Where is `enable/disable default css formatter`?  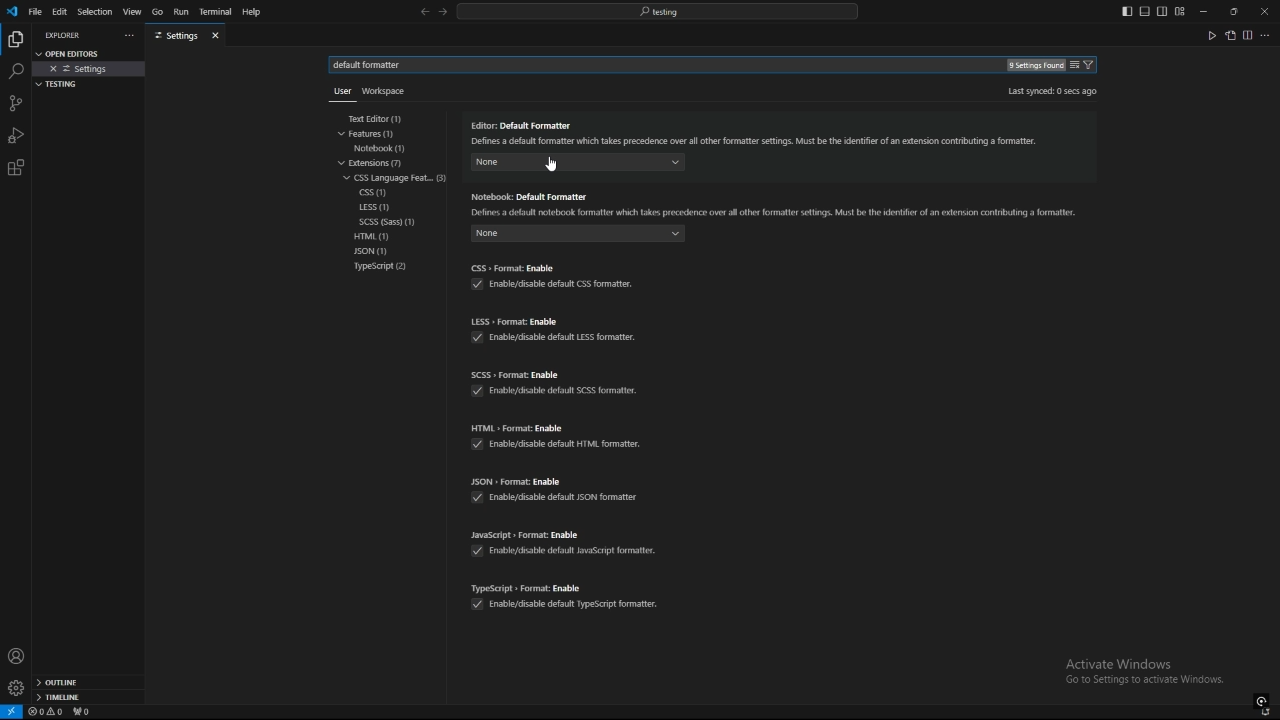
enable/disable default css formatter is located at coordinates (551, 285).